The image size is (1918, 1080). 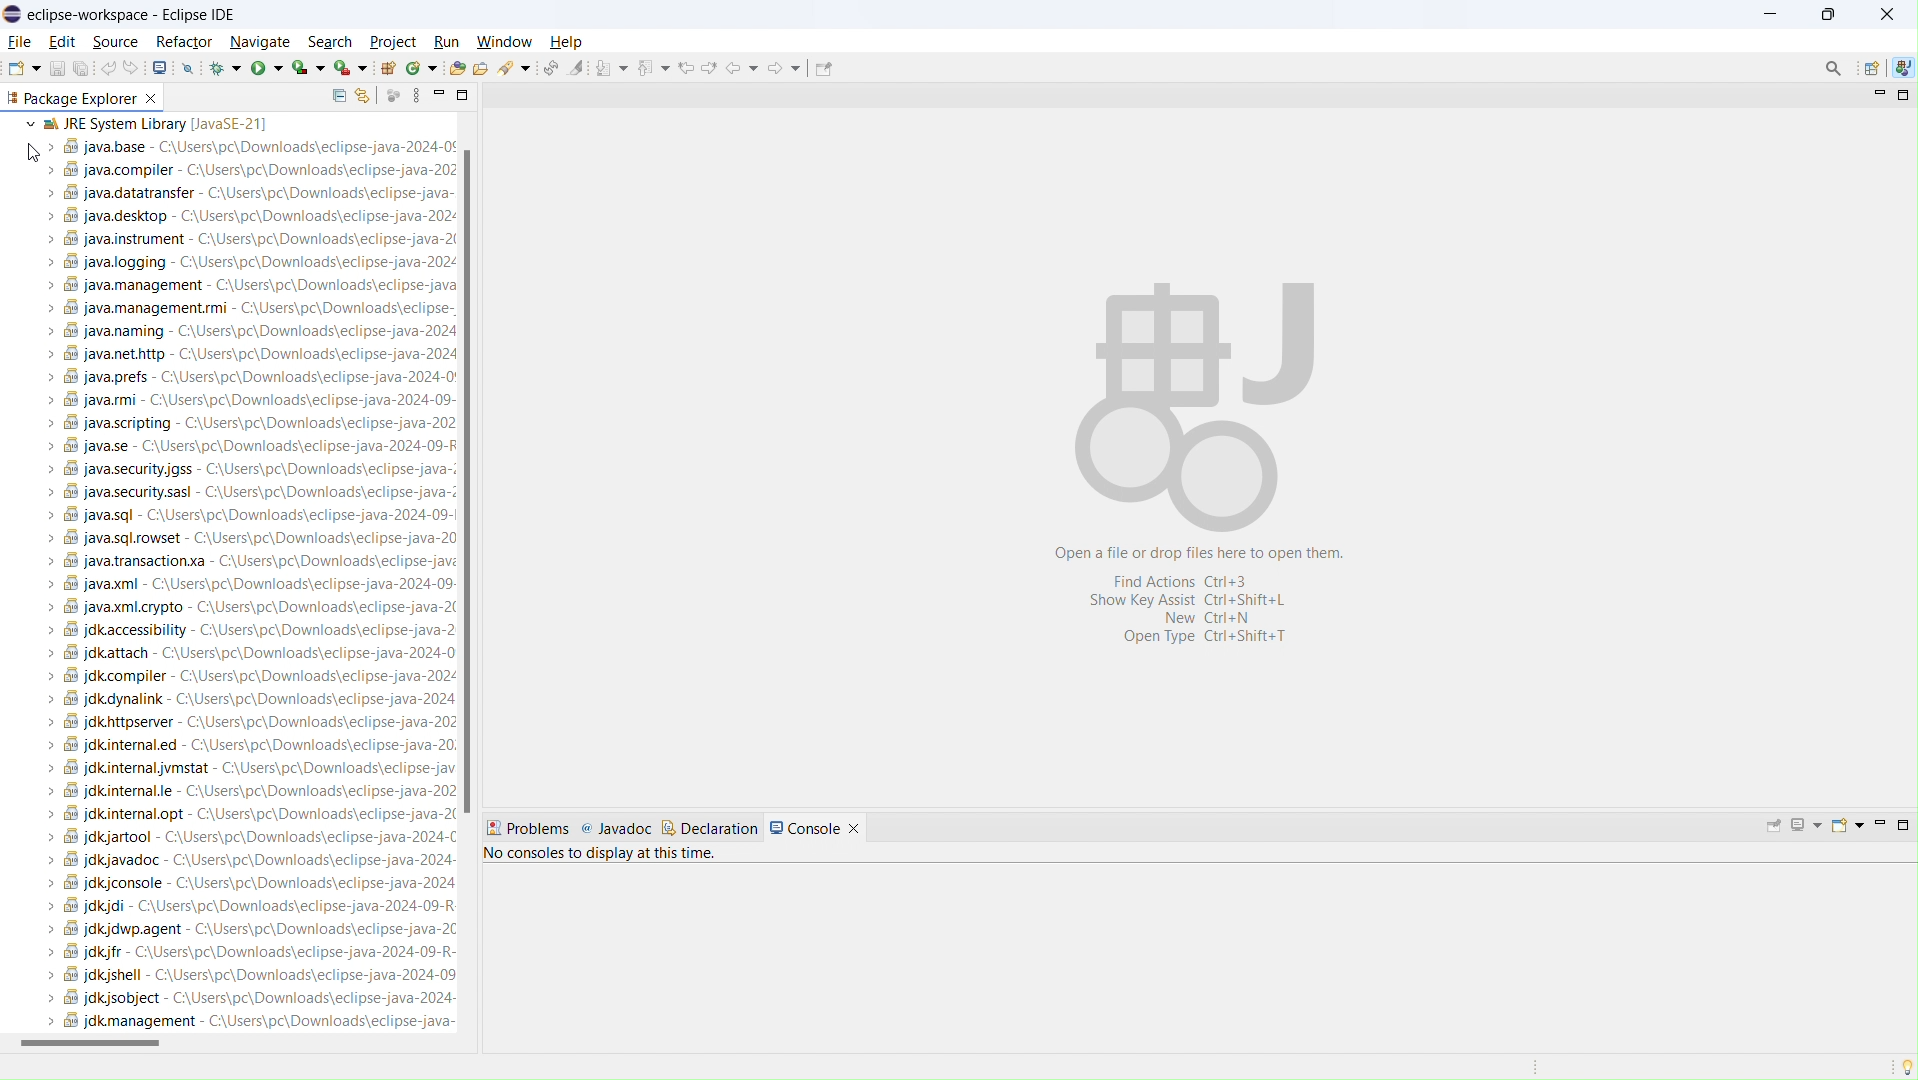 What do you see at coordinates (710, 829) in the screenshot?
I see `declaration` at bounding box center [710, 829].